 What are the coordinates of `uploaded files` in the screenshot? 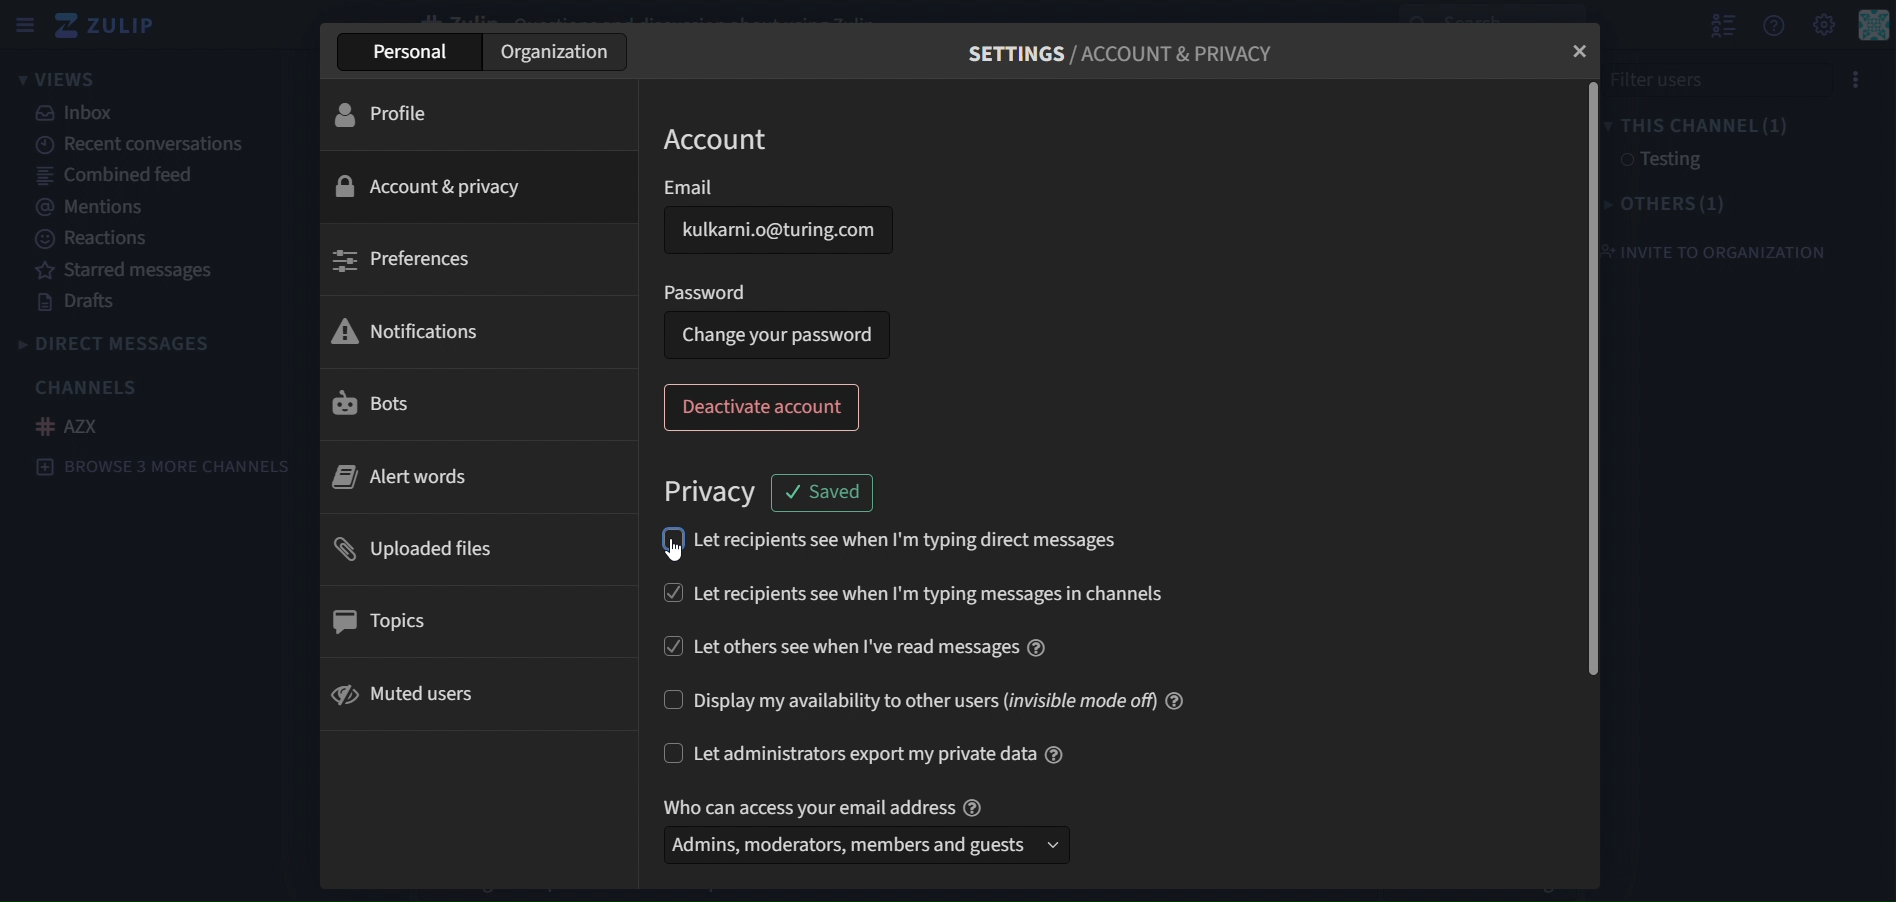 It's located at (417, 547).